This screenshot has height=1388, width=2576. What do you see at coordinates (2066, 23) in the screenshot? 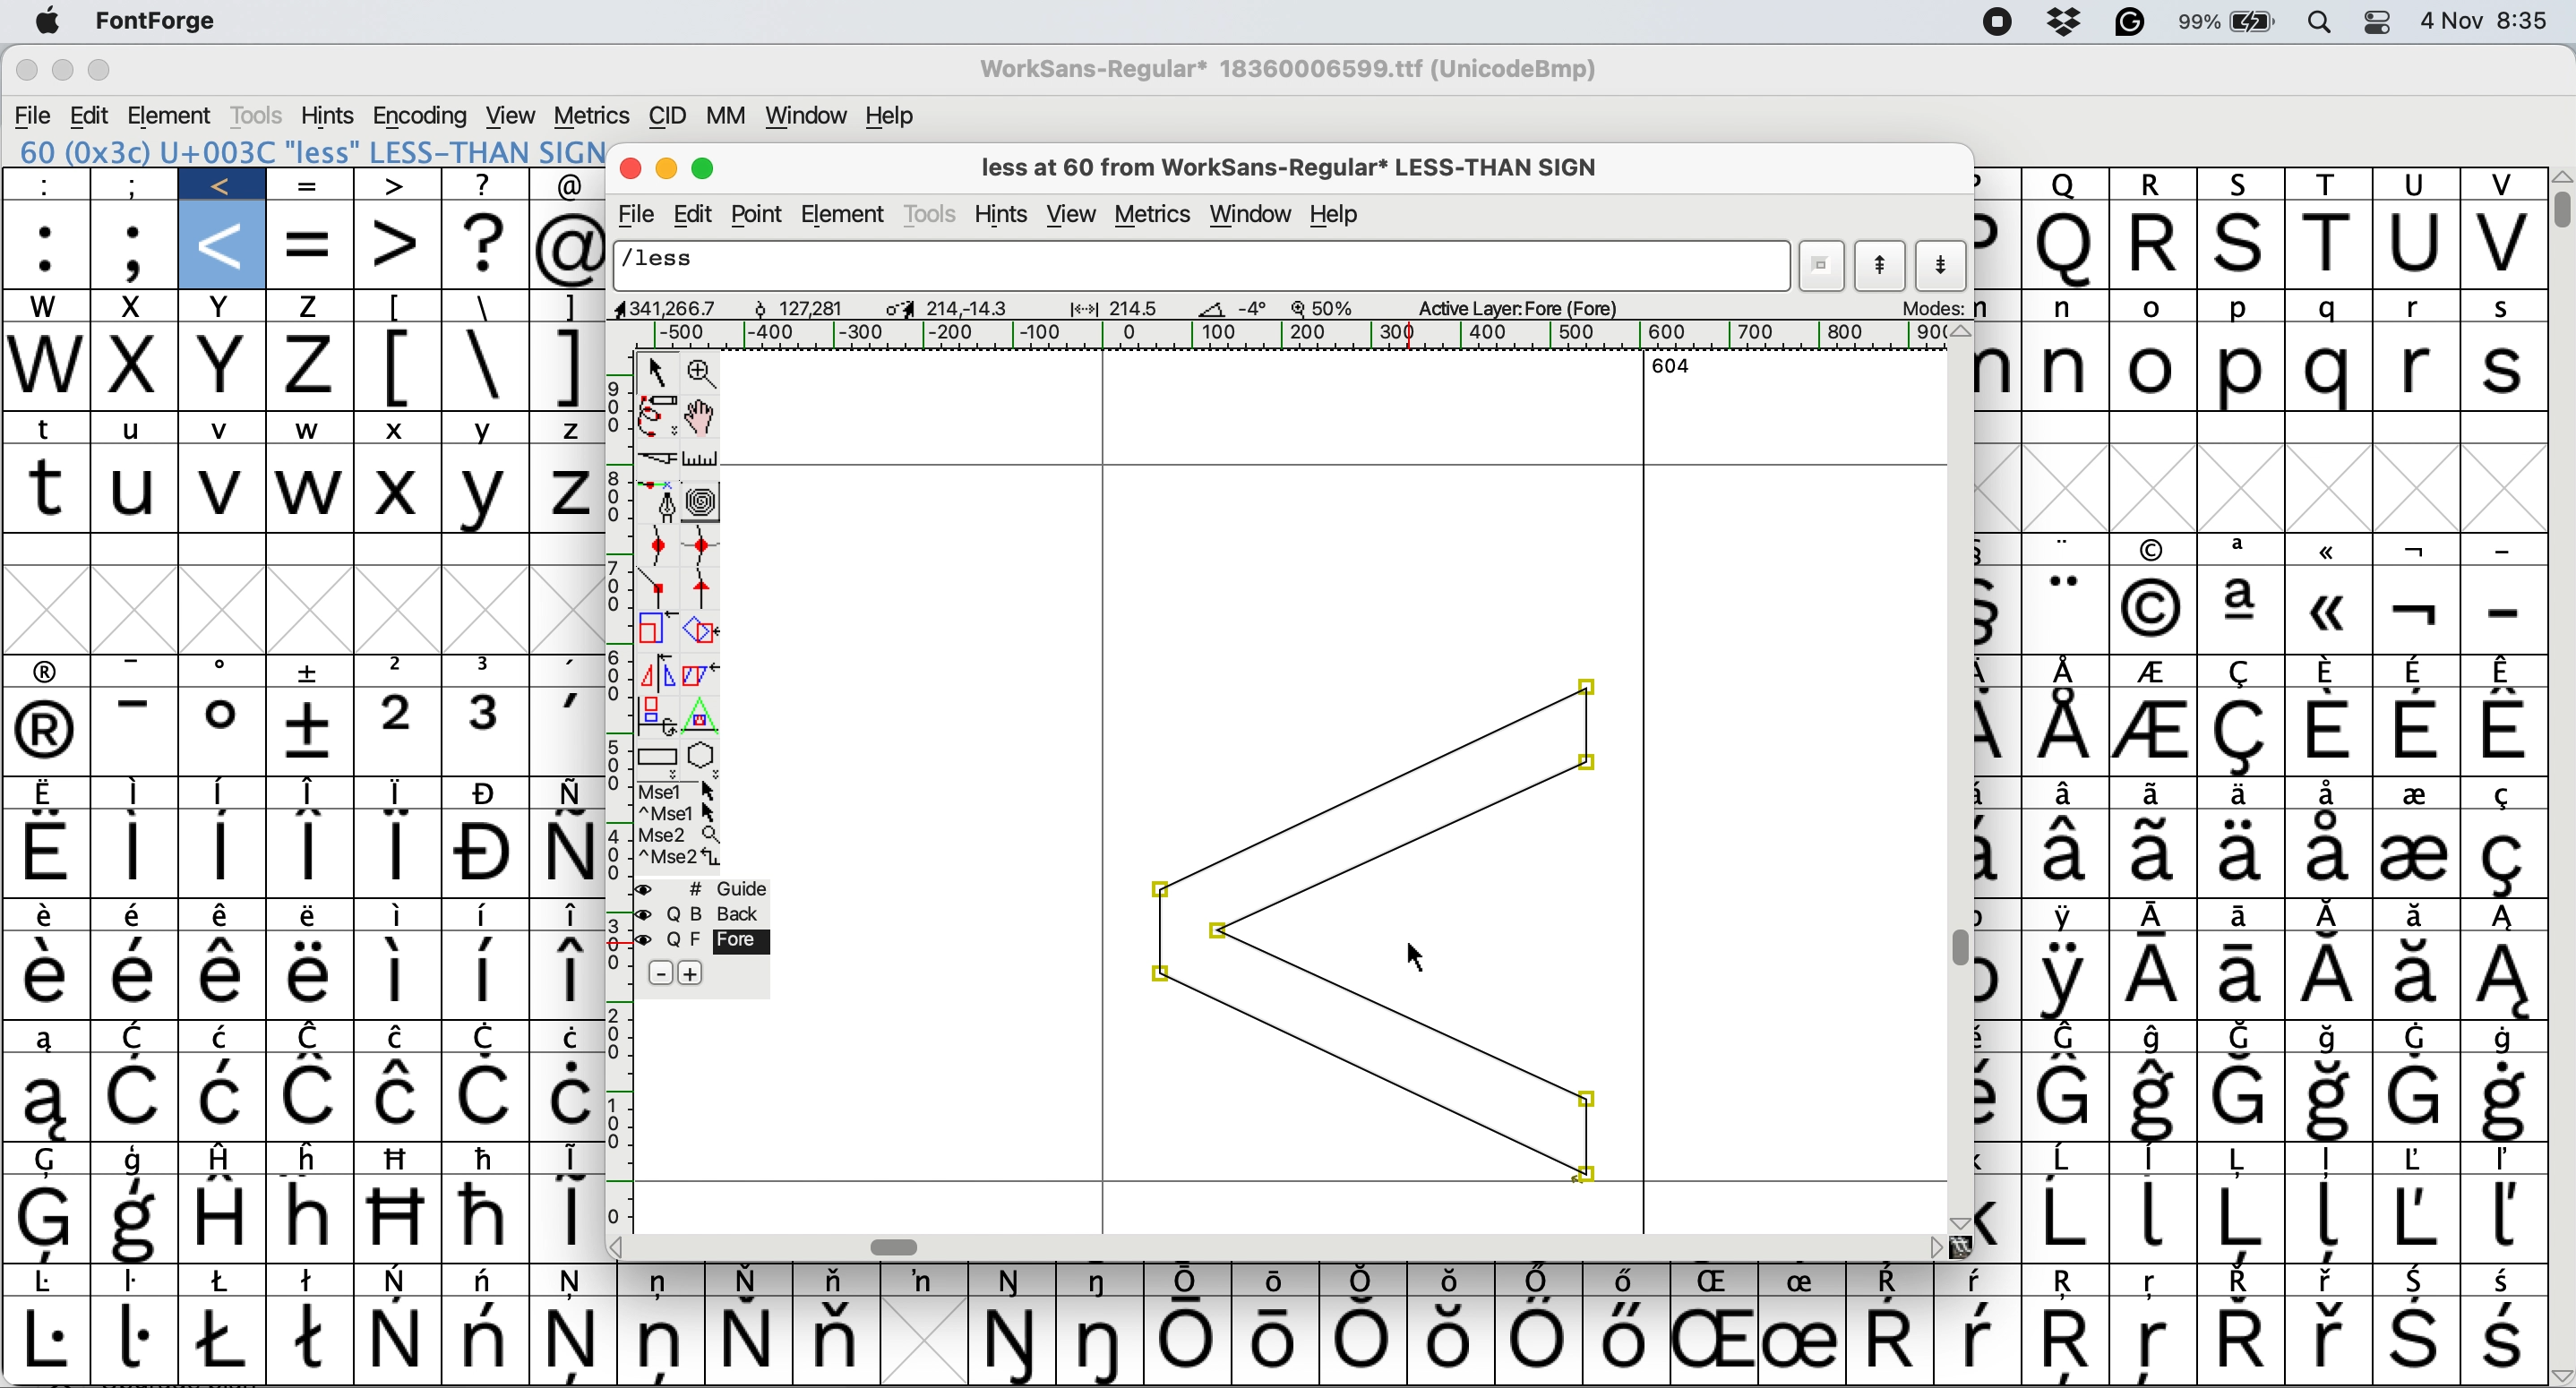
I see `dropbox` at bounding box center [2066, 23].